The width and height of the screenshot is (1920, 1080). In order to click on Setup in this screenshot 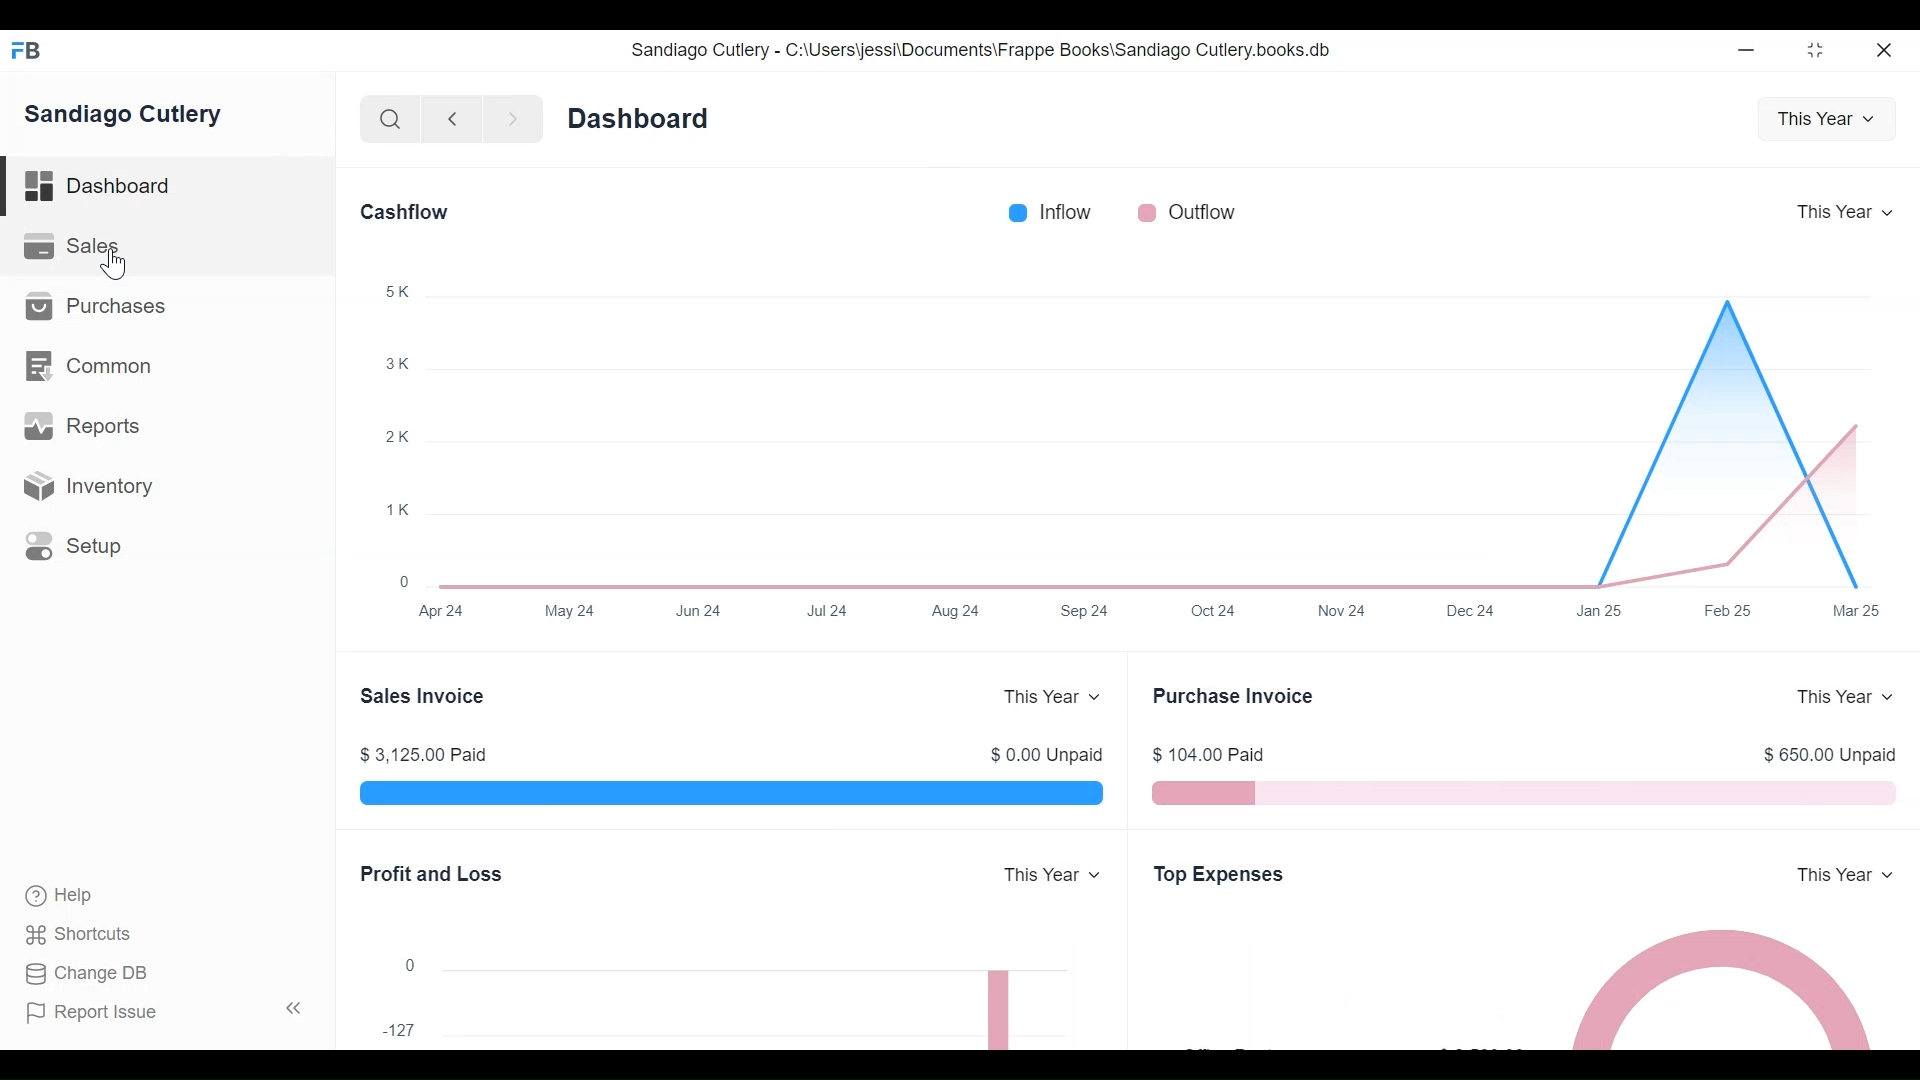, I will do `click(73, 546)`.